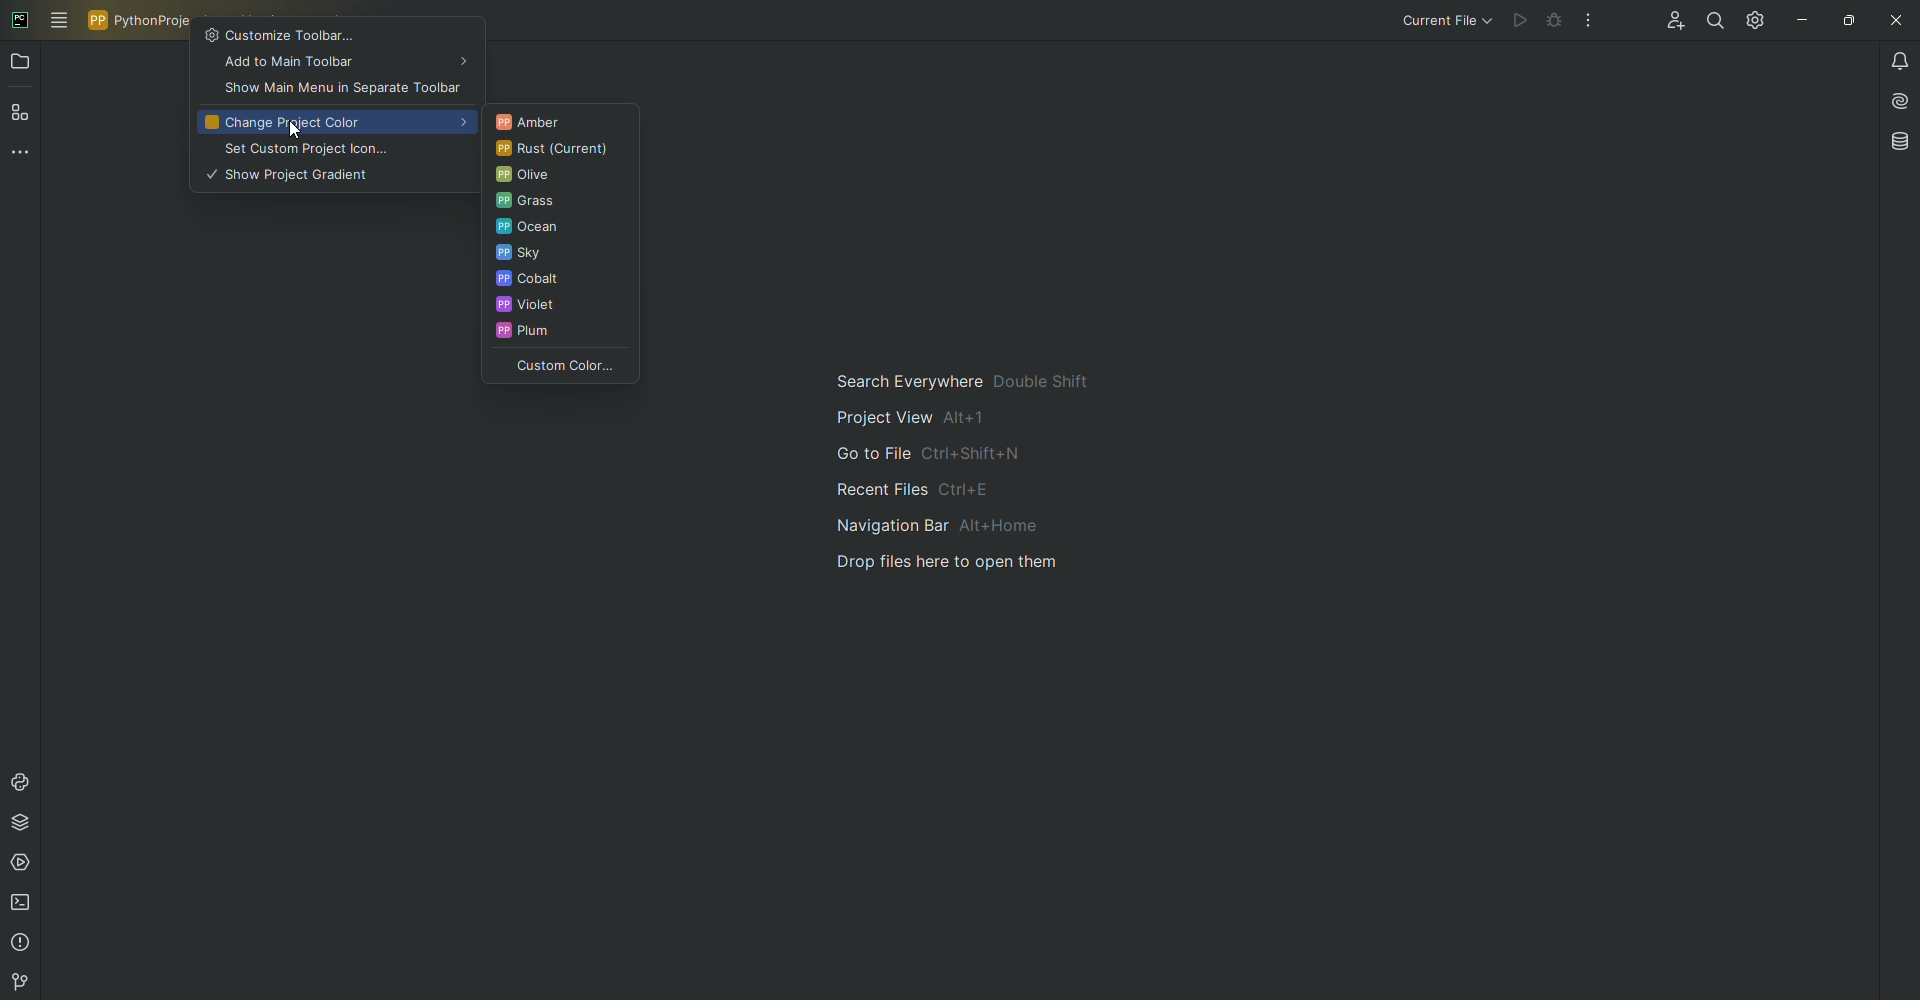 This screenshot has height=1000, width=1920. Describe the element at coordinates (142, 20) in the screenshot. I see `Python Project` at that location.